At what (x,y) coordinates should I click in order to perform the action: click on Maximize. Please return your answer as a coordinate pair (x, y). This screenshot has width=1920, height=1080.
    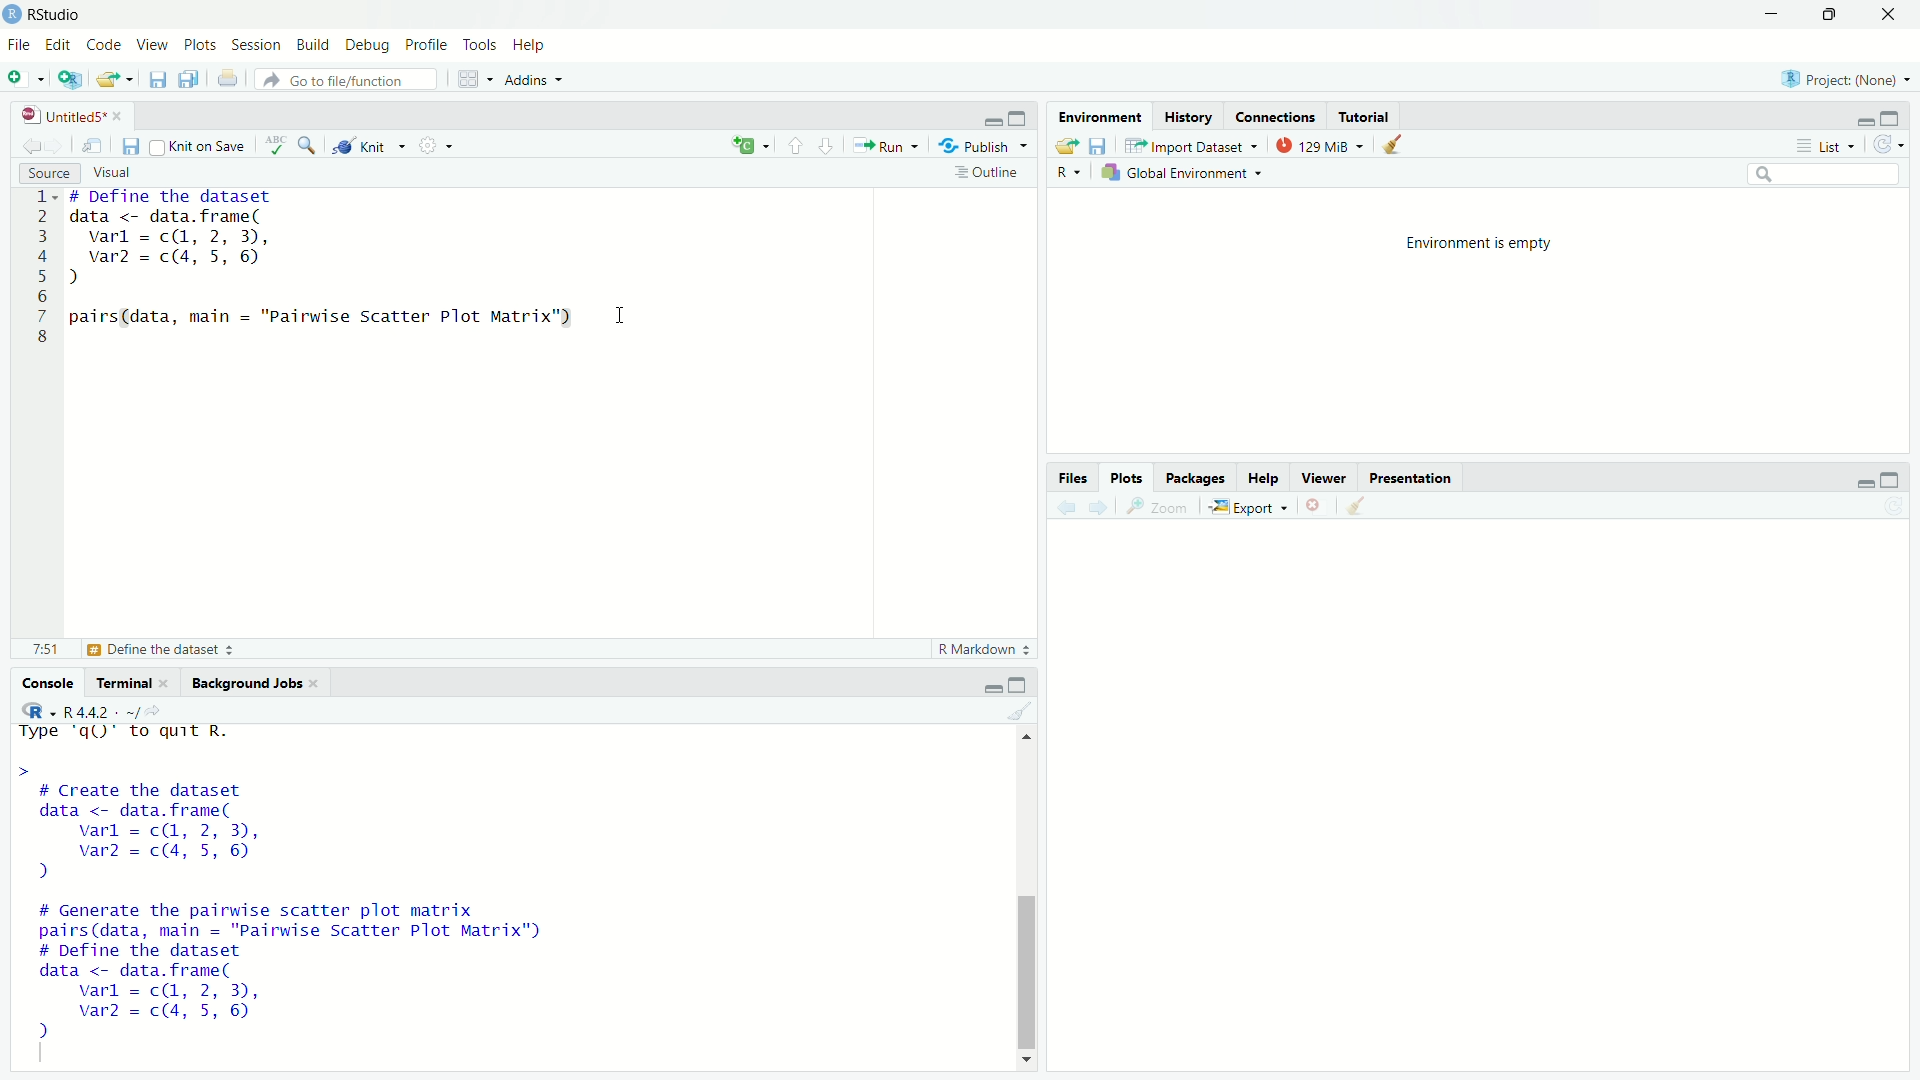
    Looking at the image, I should click on (1018, 117).